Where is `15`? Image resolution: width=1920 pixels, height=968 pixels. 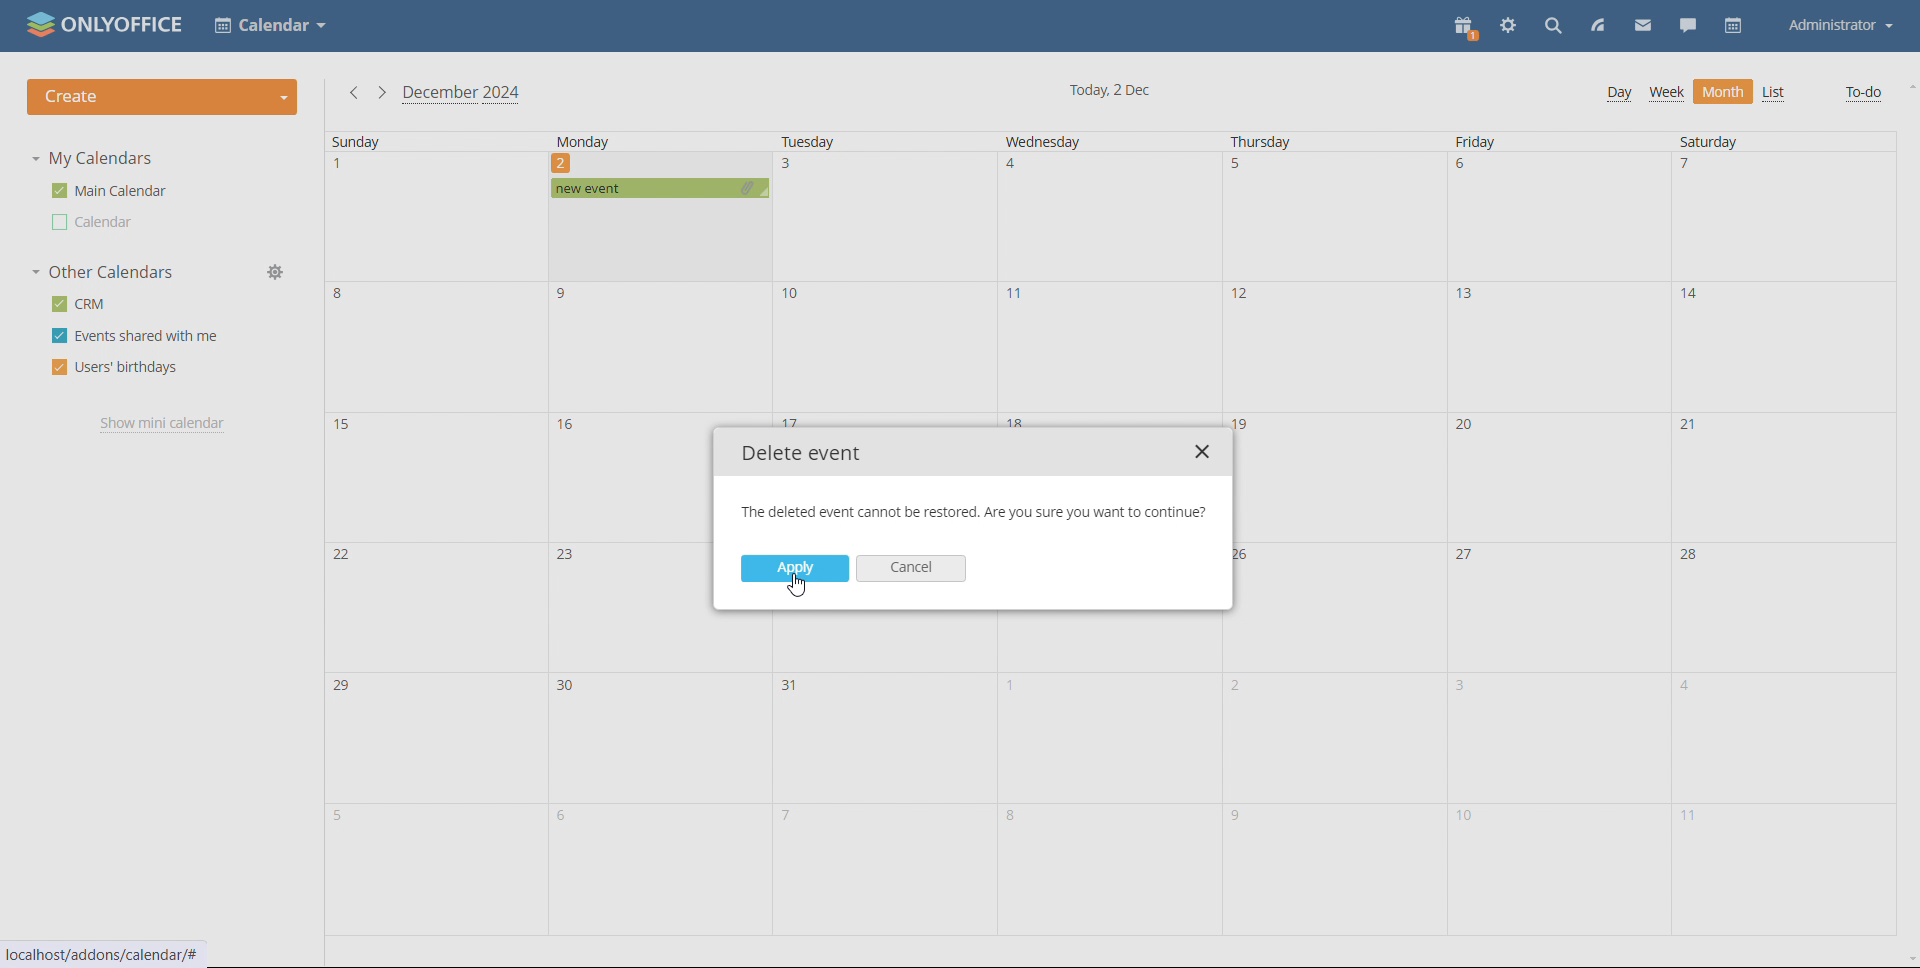
15 is located at coordinates (347, 434).